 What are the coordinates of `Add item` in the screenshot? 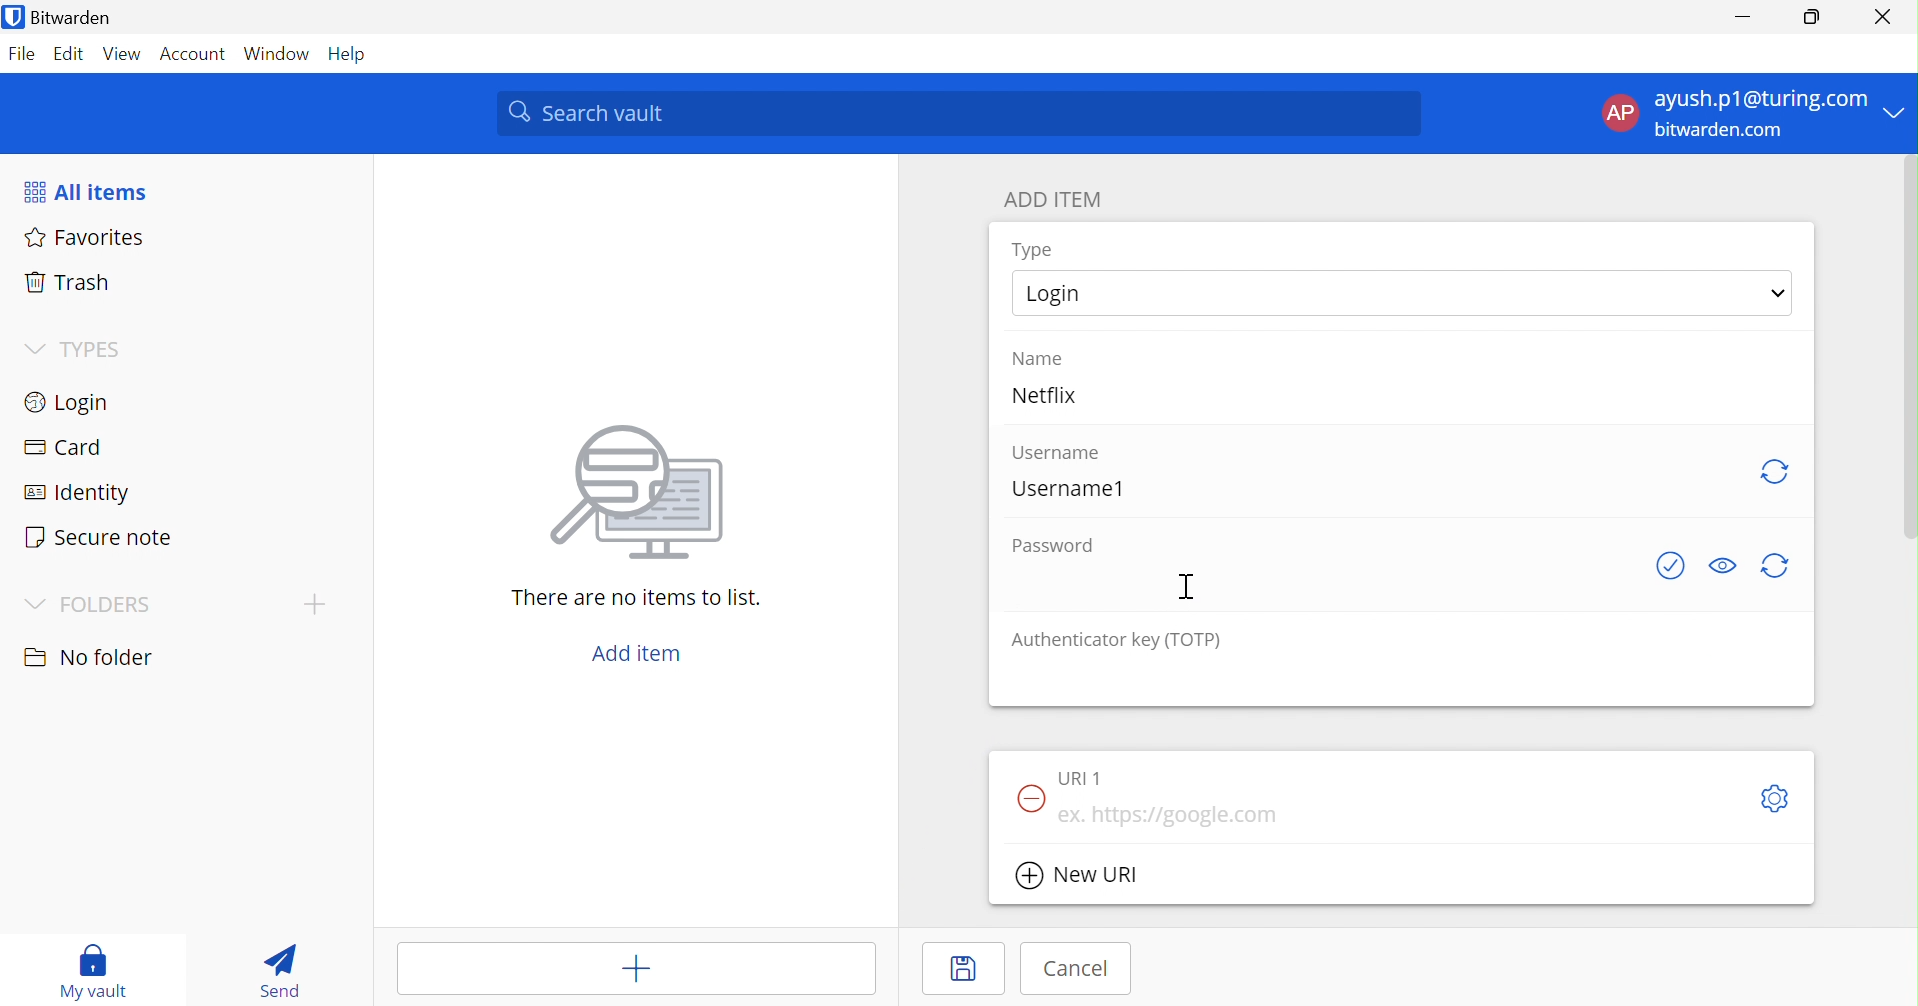 It's located at (640, 653).